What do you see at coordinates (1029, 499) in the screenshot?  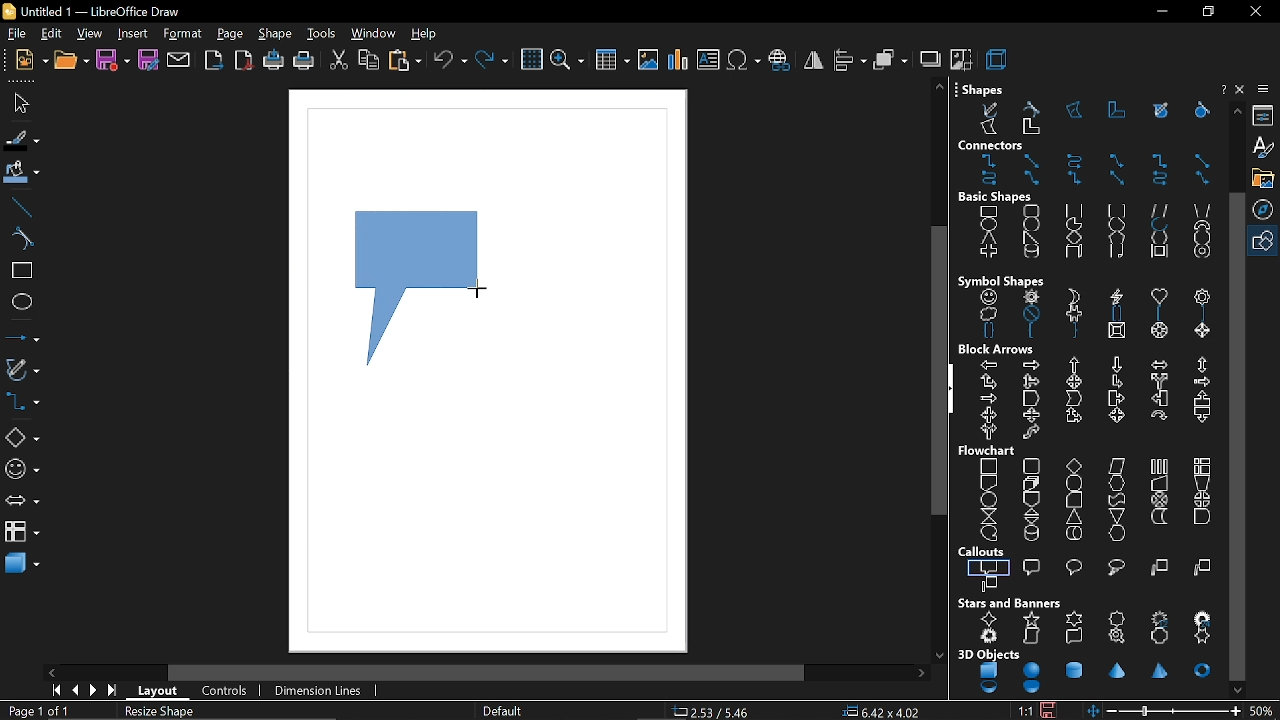 I see `off page connector` at bounding box center [1029, 499].